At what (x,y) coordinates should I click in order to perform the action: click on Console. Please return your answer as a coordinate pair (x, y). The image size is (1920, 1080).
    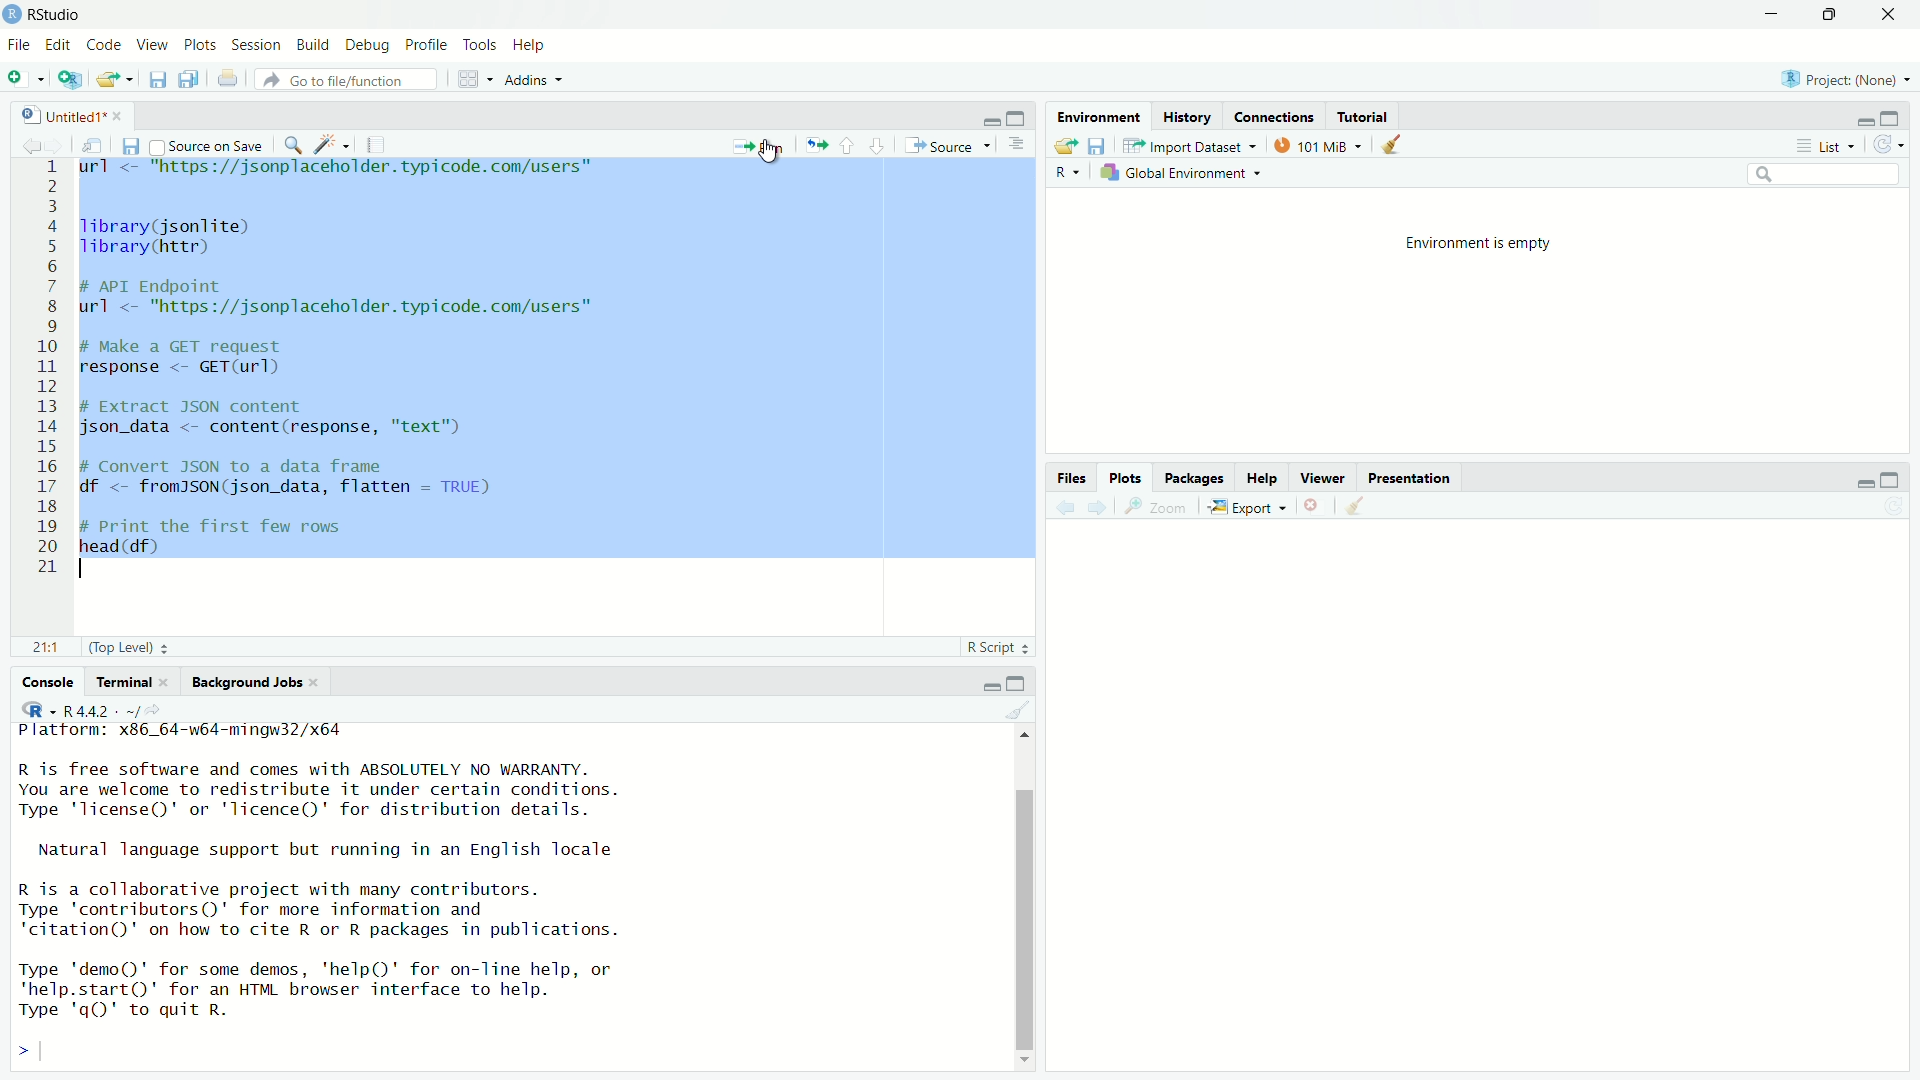
    Looking at the image, I should click on (46, 684).